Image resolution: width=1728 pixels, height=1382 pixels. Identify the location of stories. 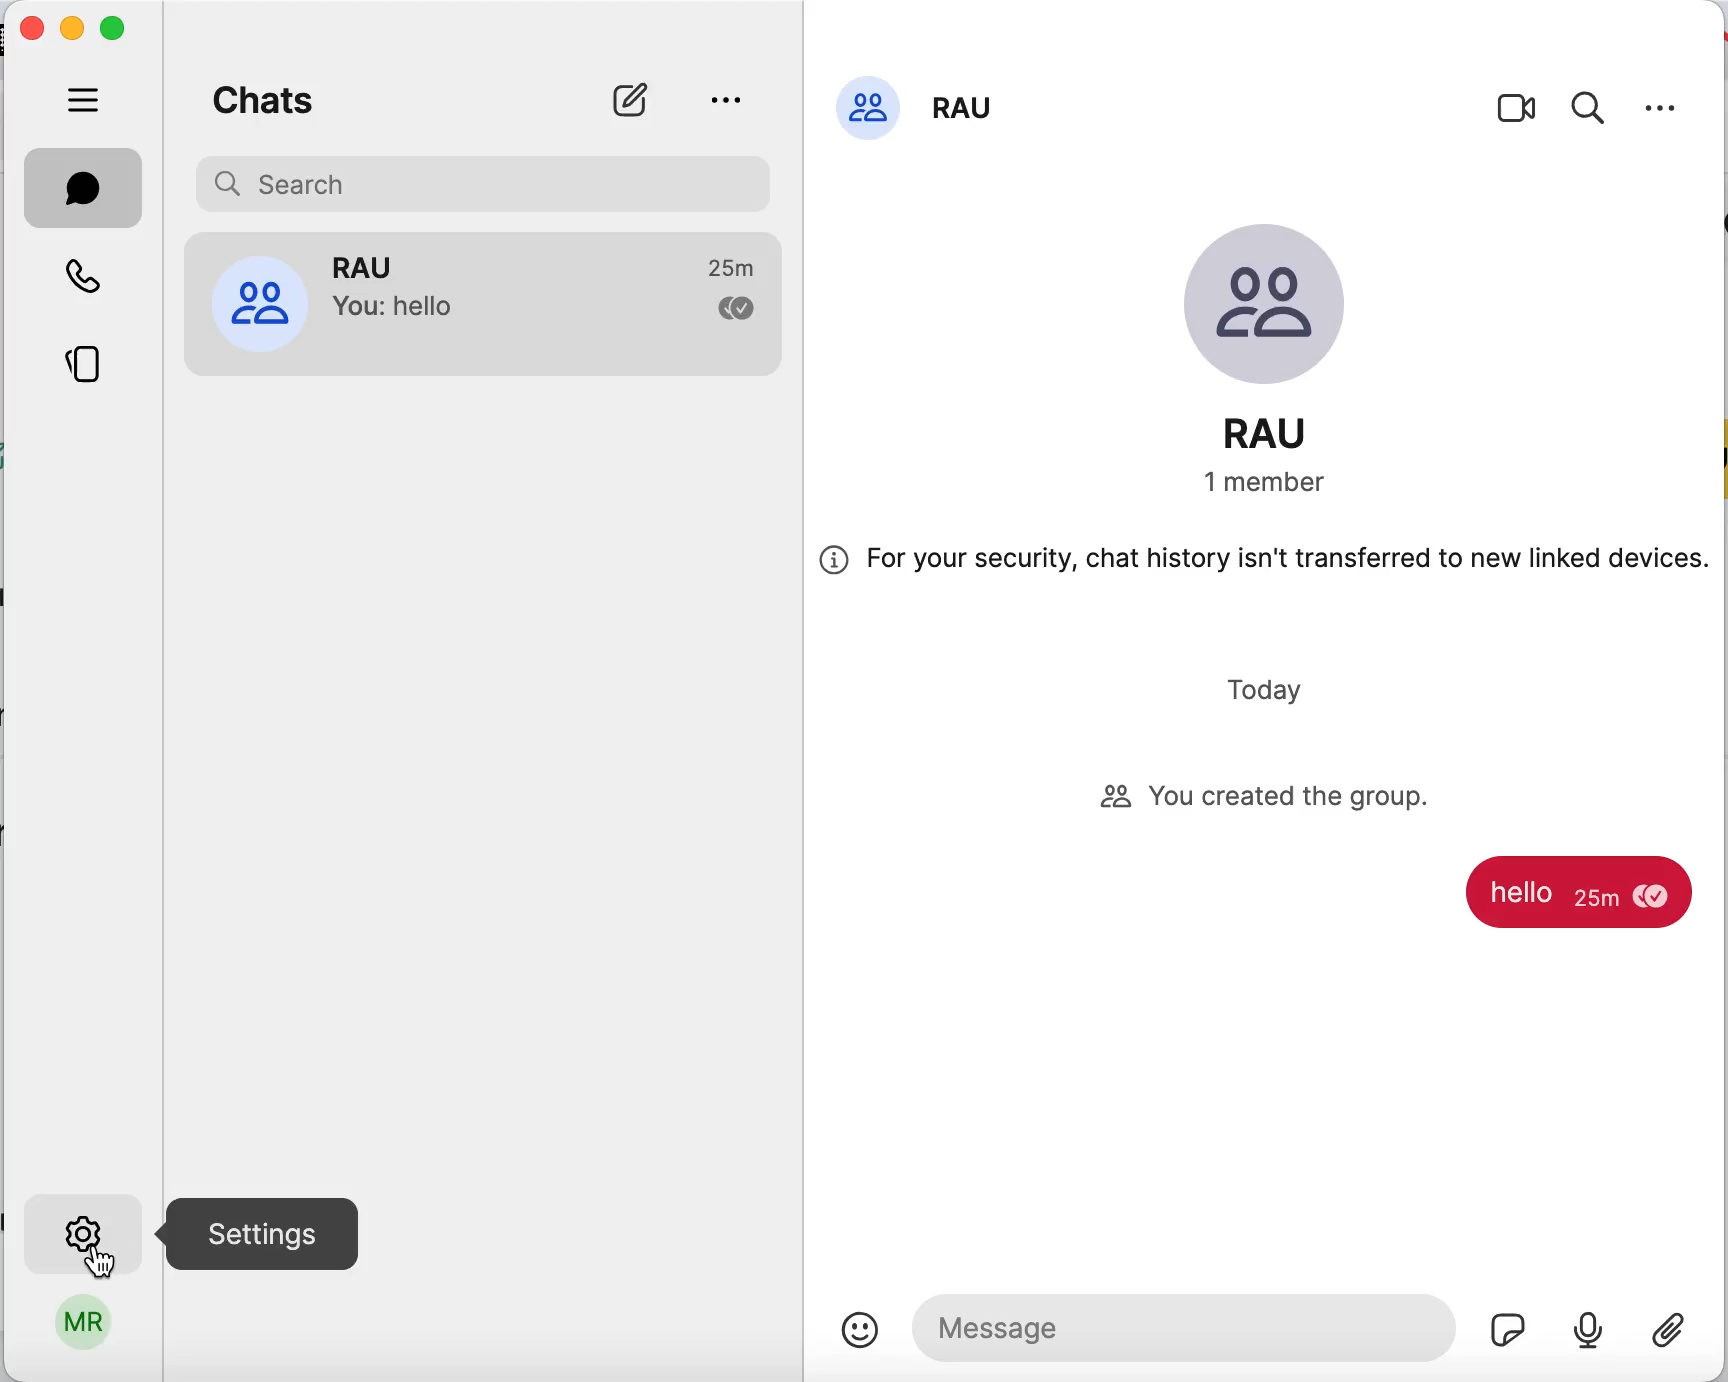
(86, 368).